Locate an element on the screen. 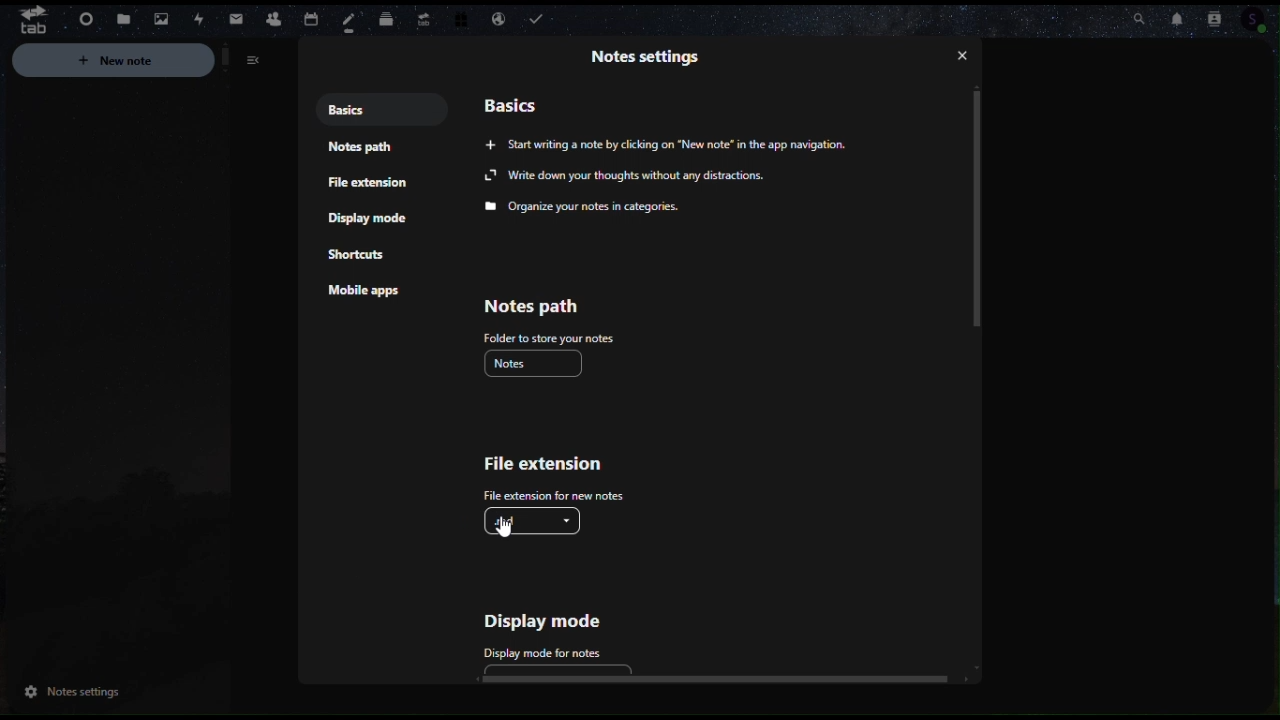 This screenshot has height=720, width=1280. basics is located at coordinates (514, 104).